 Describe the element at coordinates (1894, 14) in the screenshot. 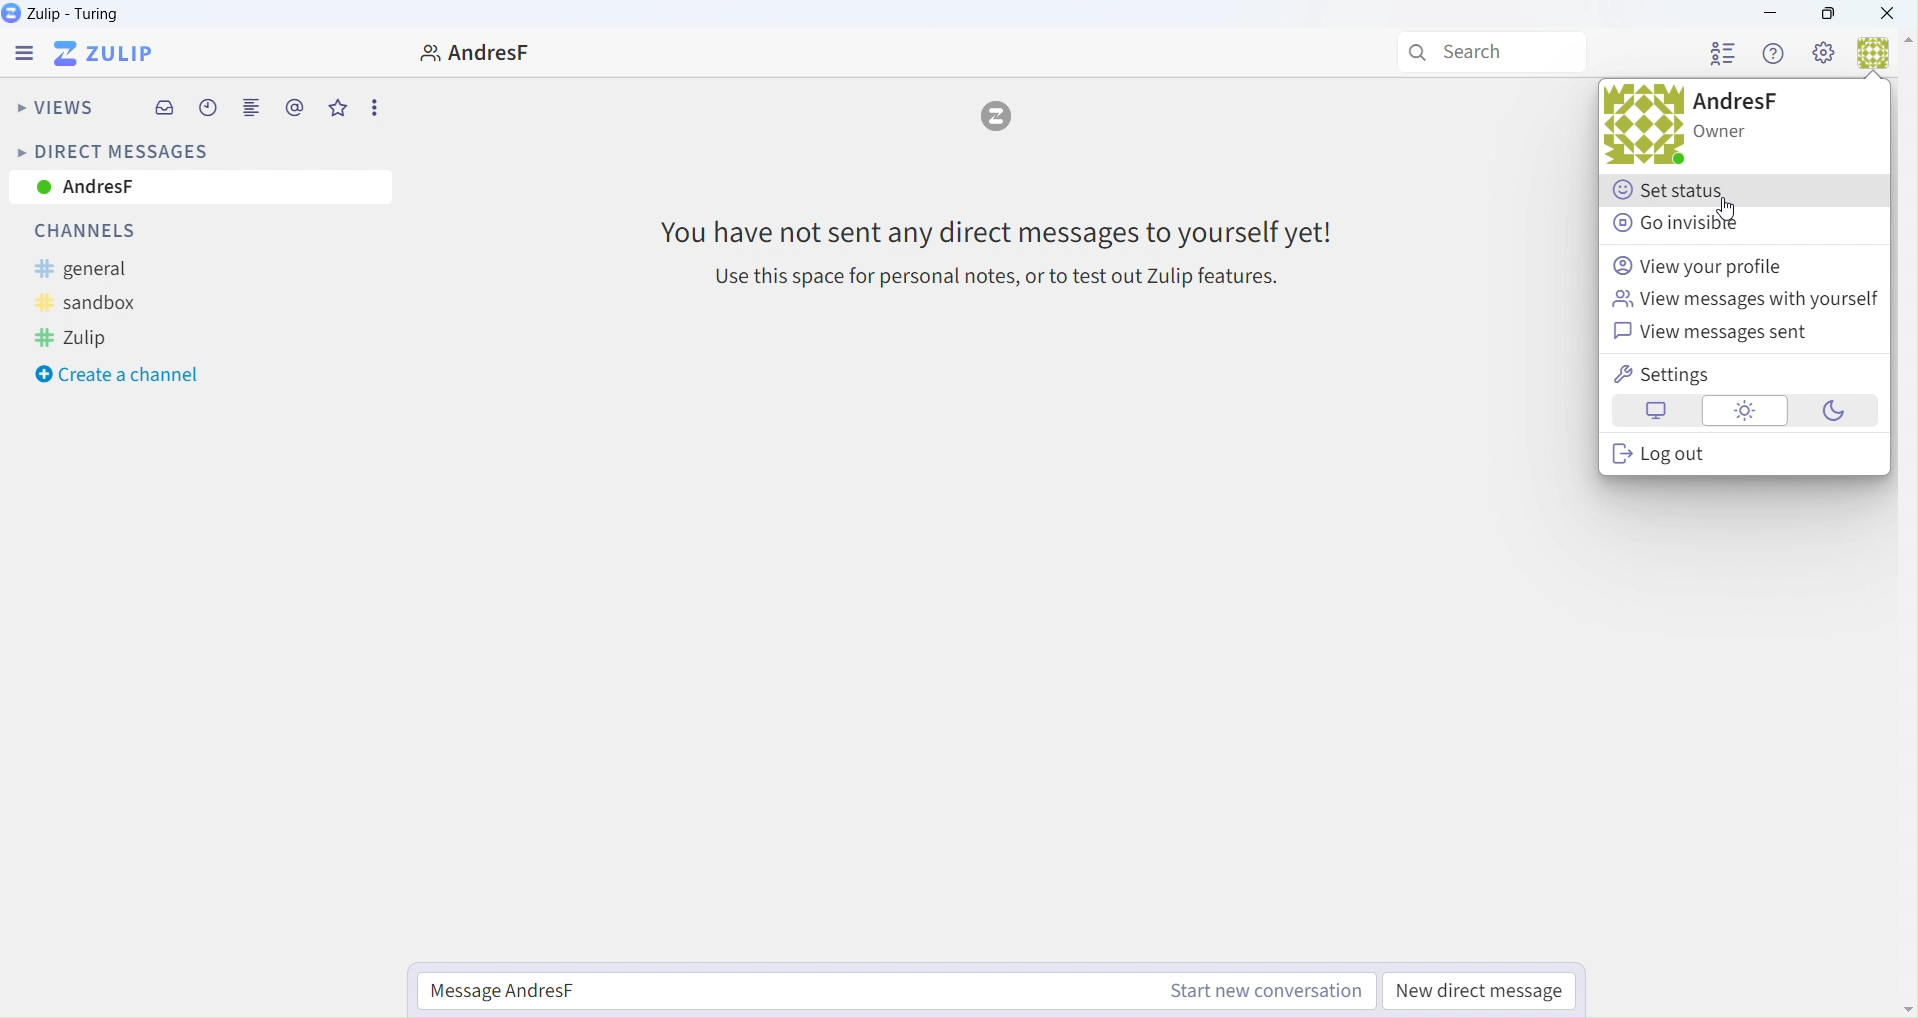

I see `Close` at that location.